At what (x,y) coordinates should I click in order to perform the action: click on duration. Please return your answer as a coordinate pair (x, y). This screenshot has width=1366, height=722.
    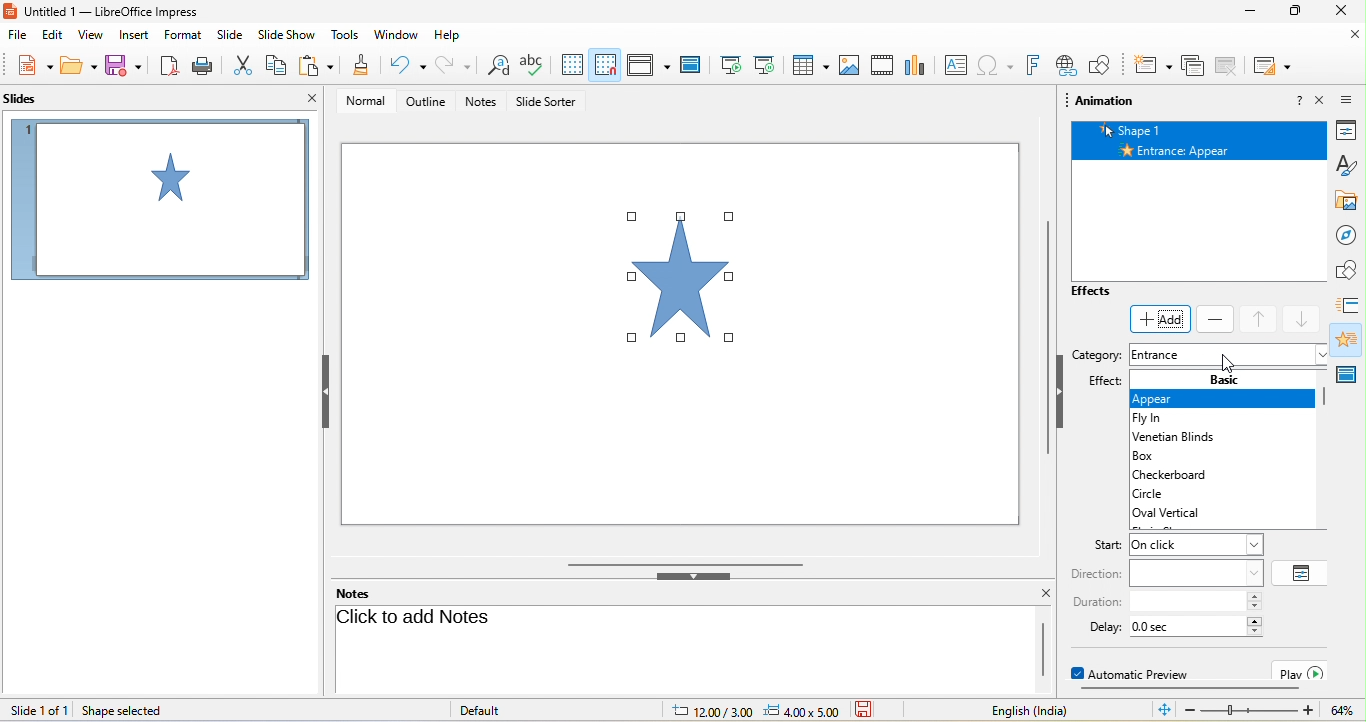
    Looking at the image, I should click on (1096, 602).